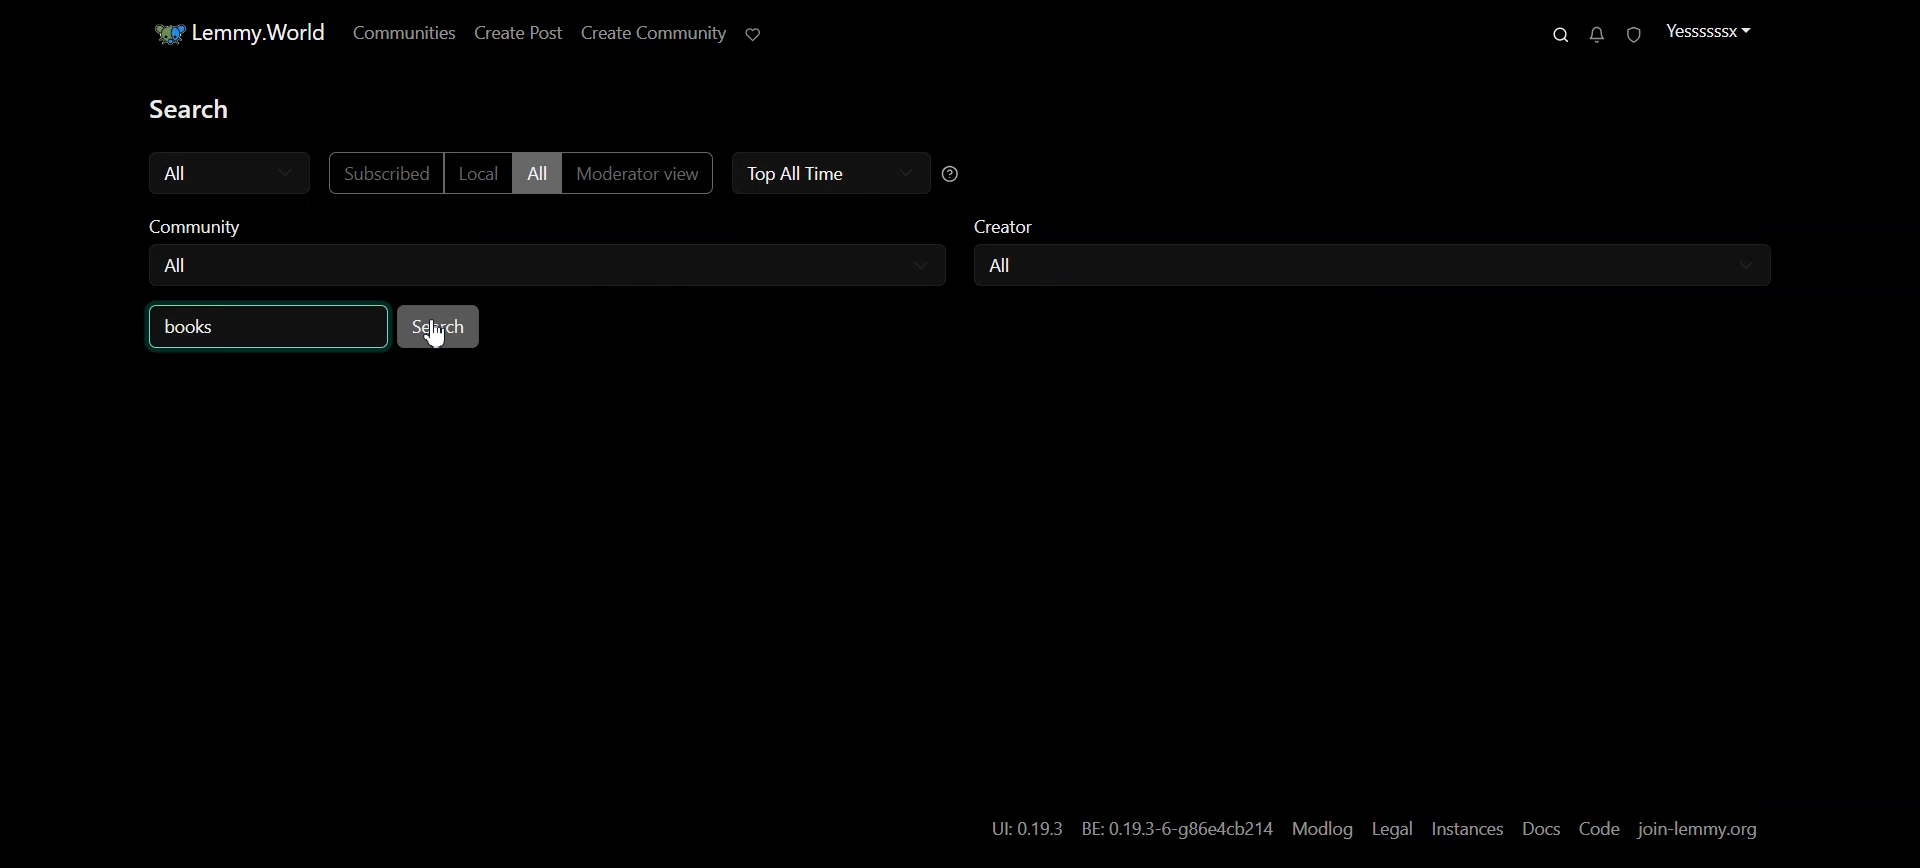  Describe the element at coordinates (1908, 434) in the screenshot. I see `Vertical scroll bar` at that location.